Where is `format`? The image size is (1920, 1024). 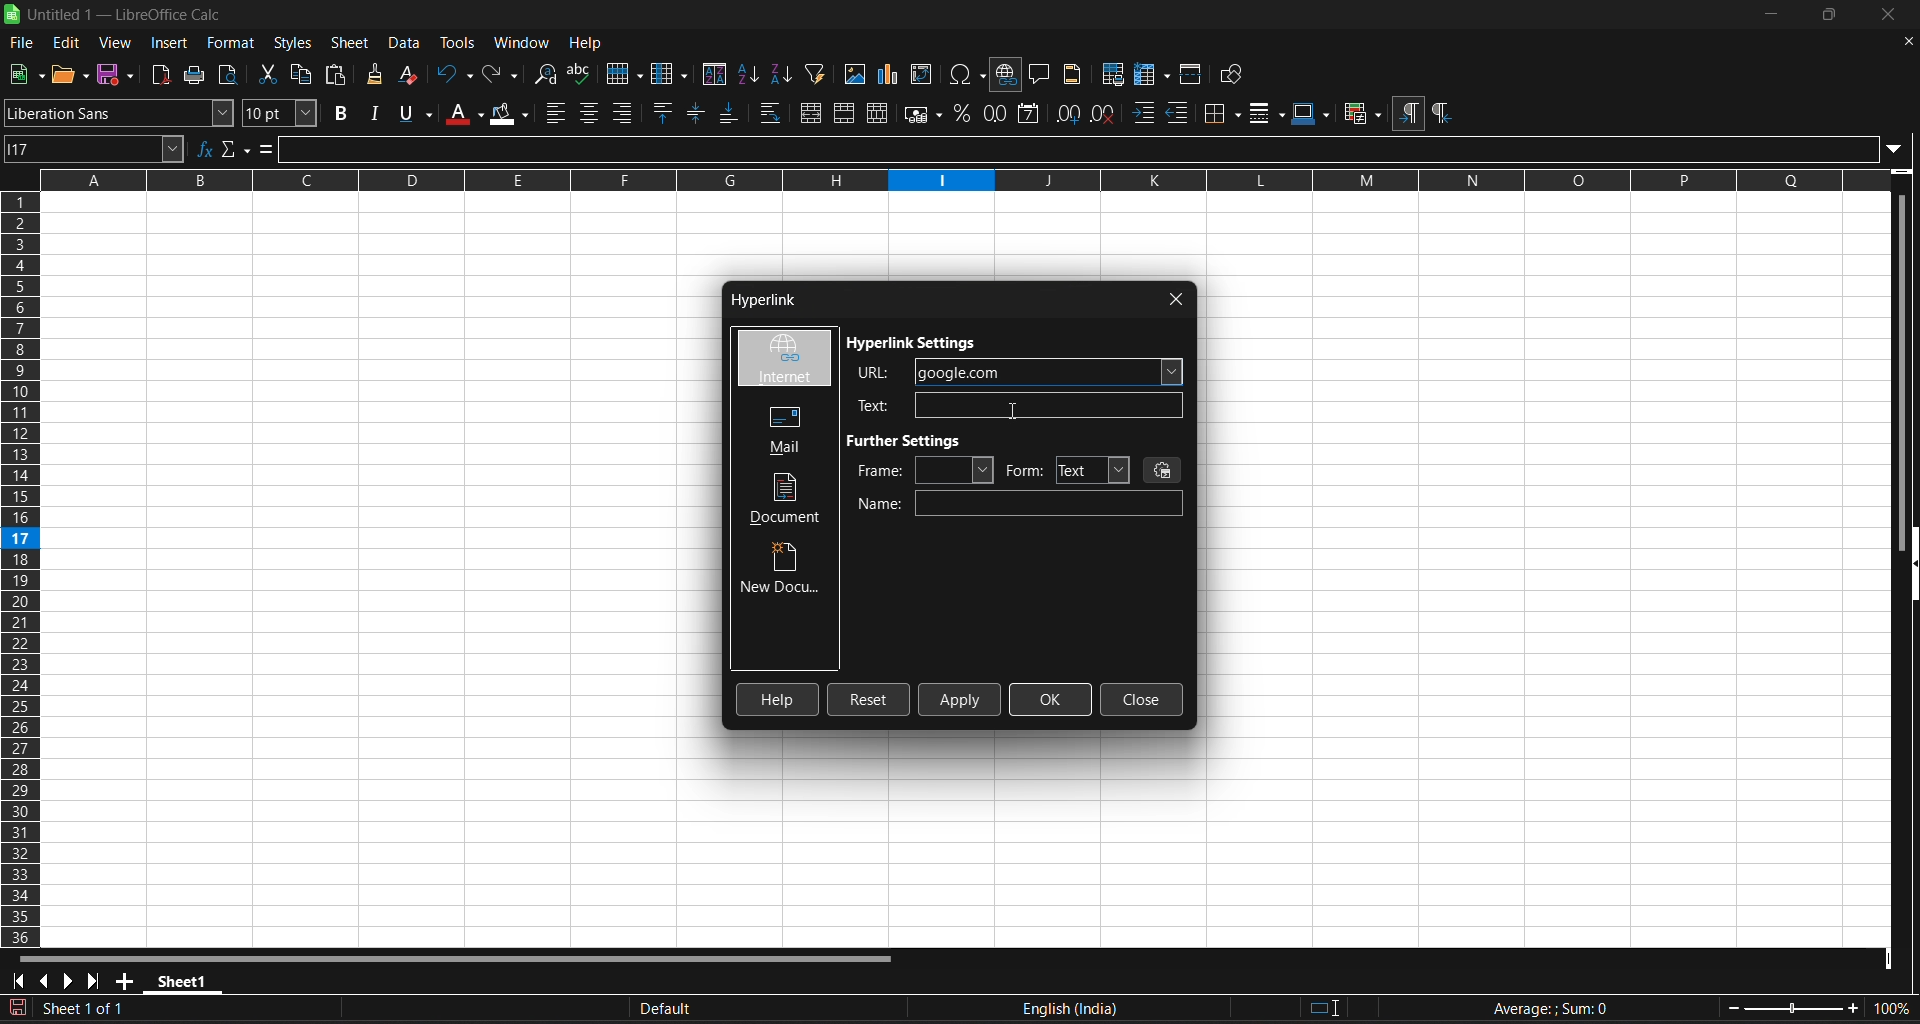 format is located at coordinates (228, 43).